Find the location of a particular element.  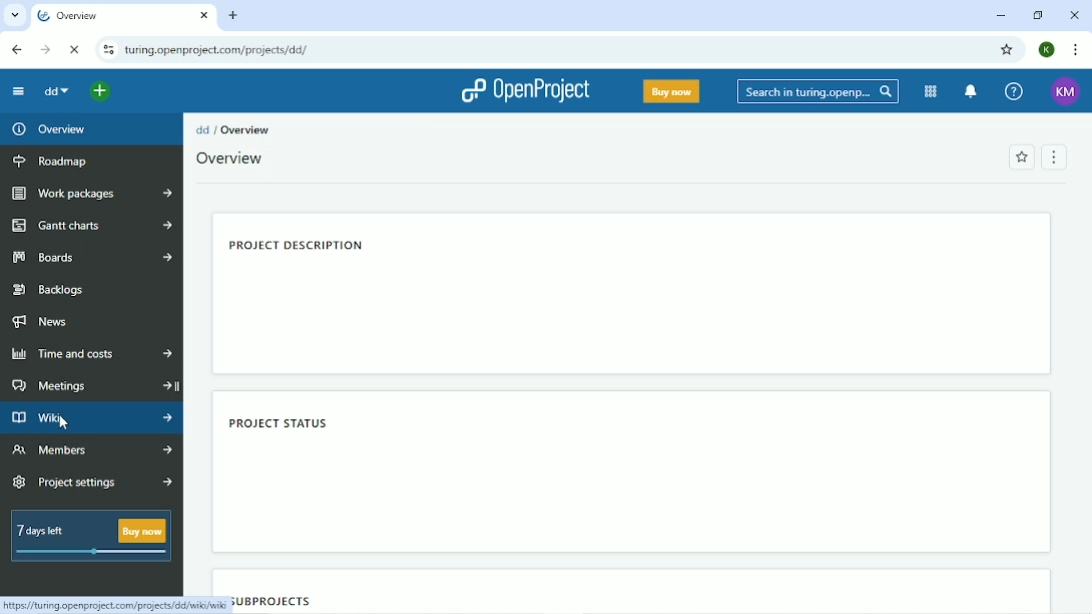

Overview is located at coordinates (245, 129).